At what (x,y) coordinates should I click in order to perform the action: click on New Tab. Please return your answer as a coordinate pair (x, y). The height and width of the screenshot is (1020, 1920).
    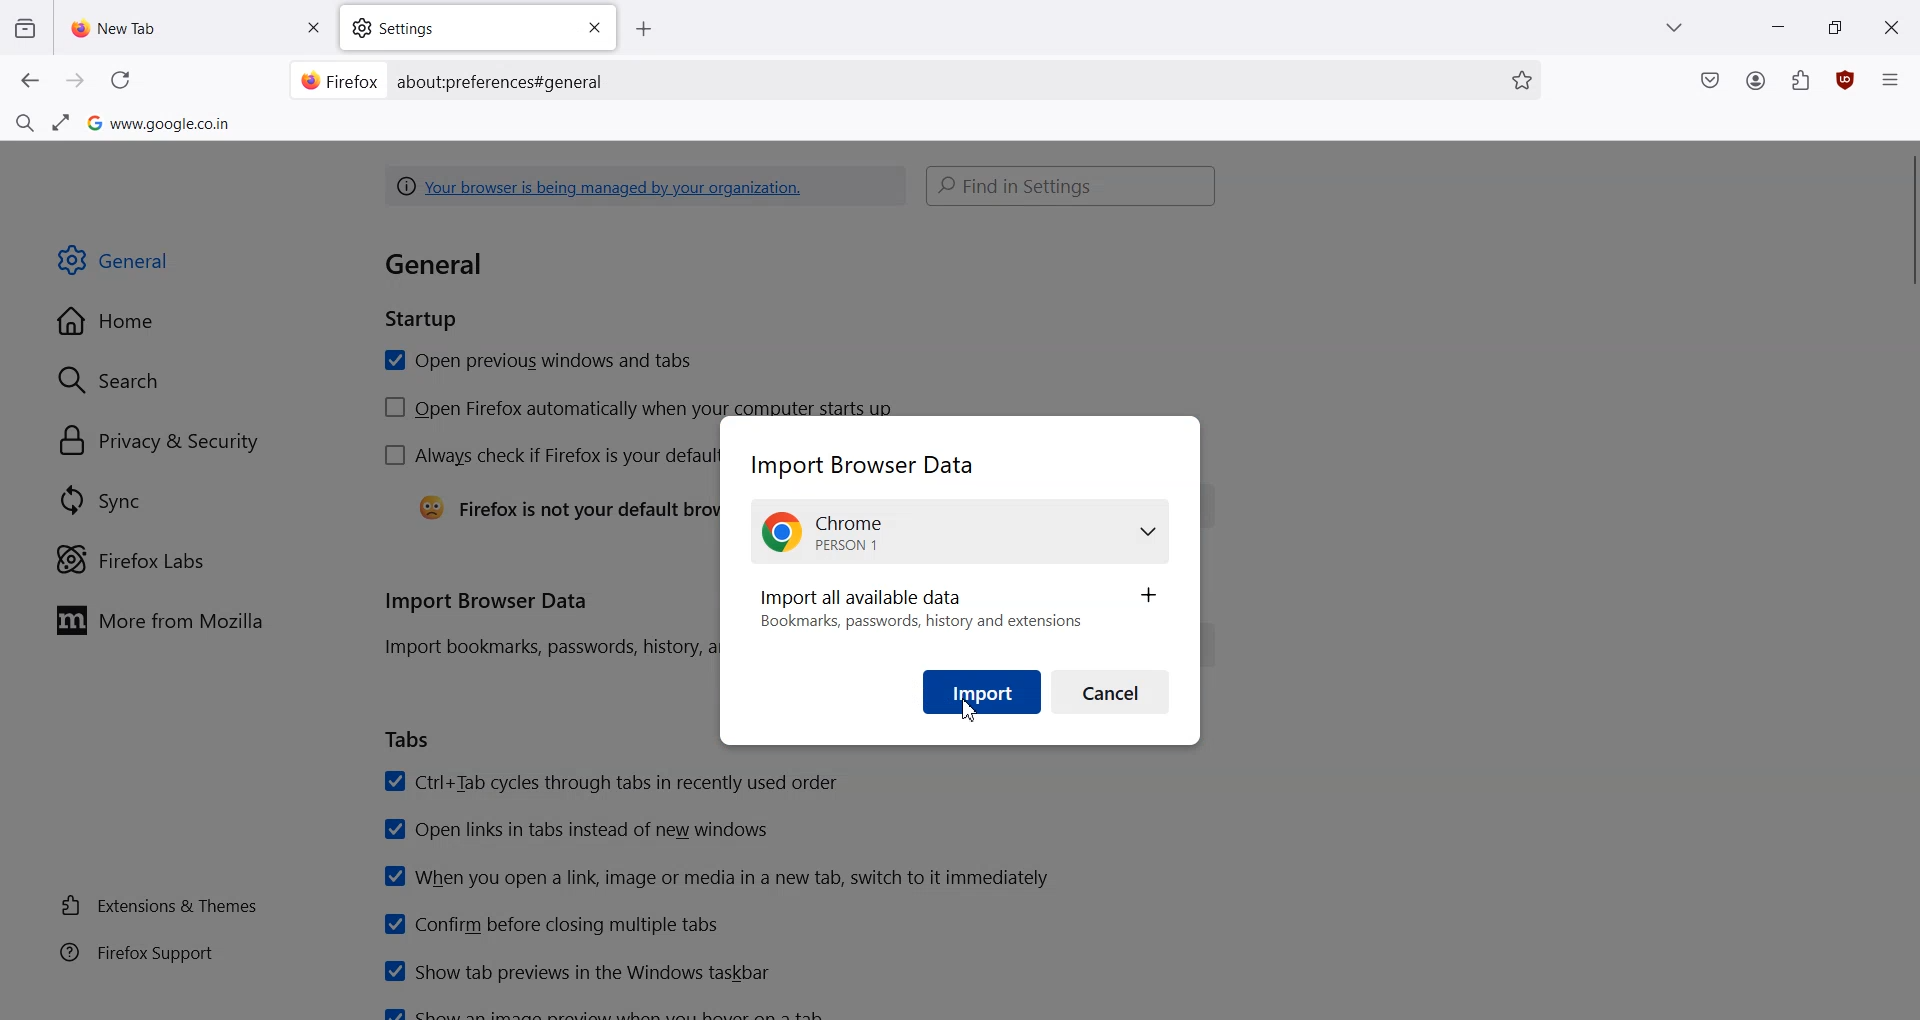
    Looking at the image, I should click on (172, 25).